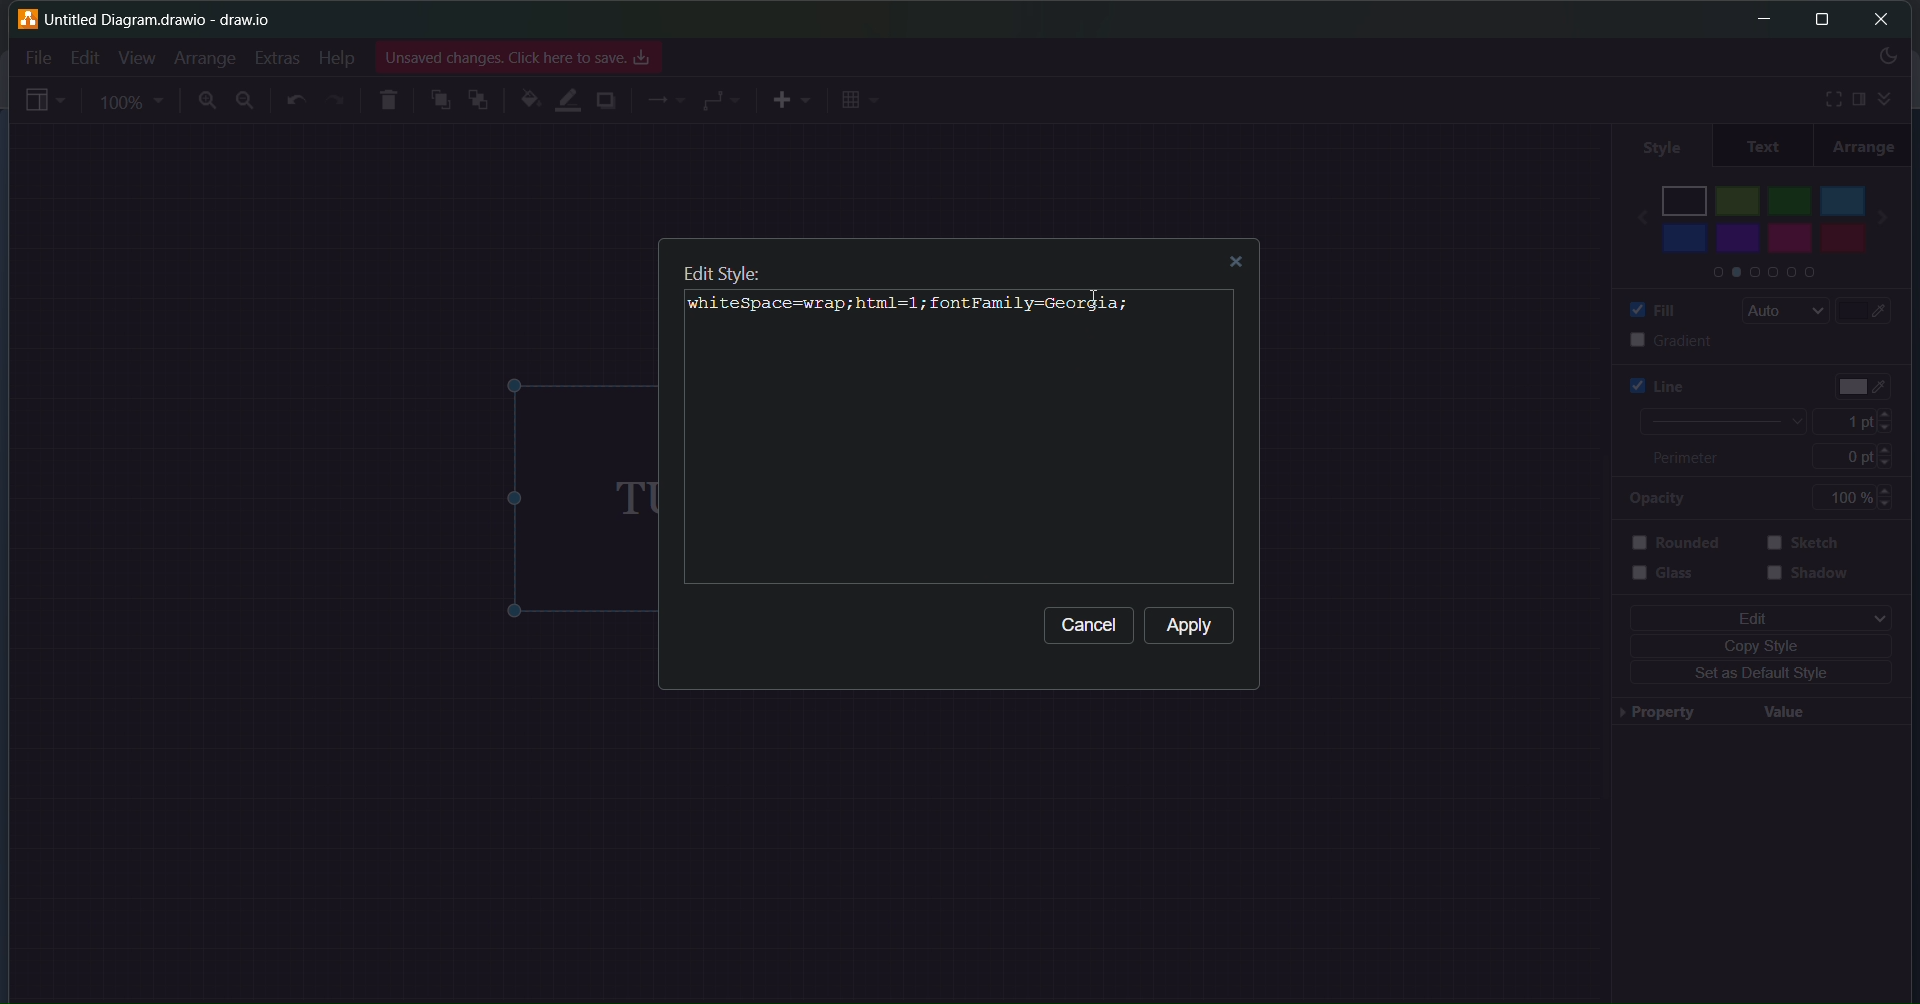  What do you see at coordinates (1759, 275) in the screenshot?
I see `color palletes` at bounding box center [1759, 275].